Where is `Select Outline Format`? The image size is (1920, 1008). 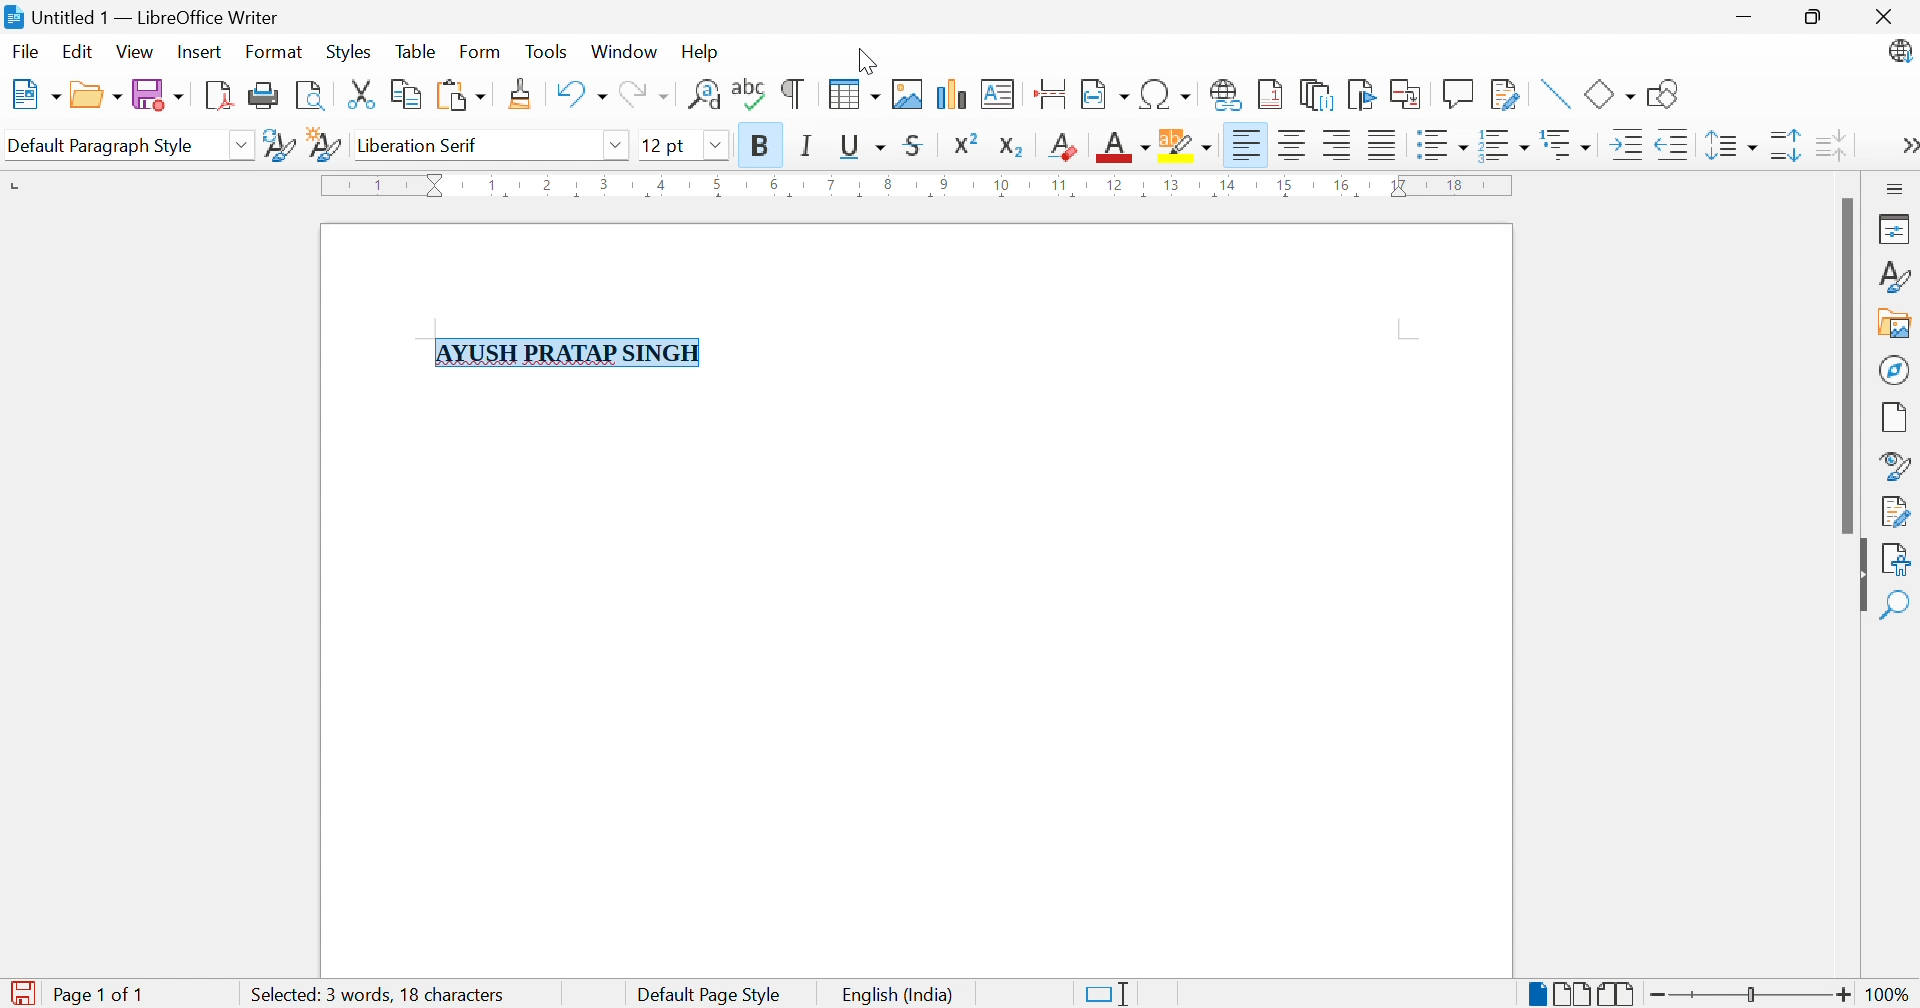 Select Outline Format is located at coordinates (1568, 145).